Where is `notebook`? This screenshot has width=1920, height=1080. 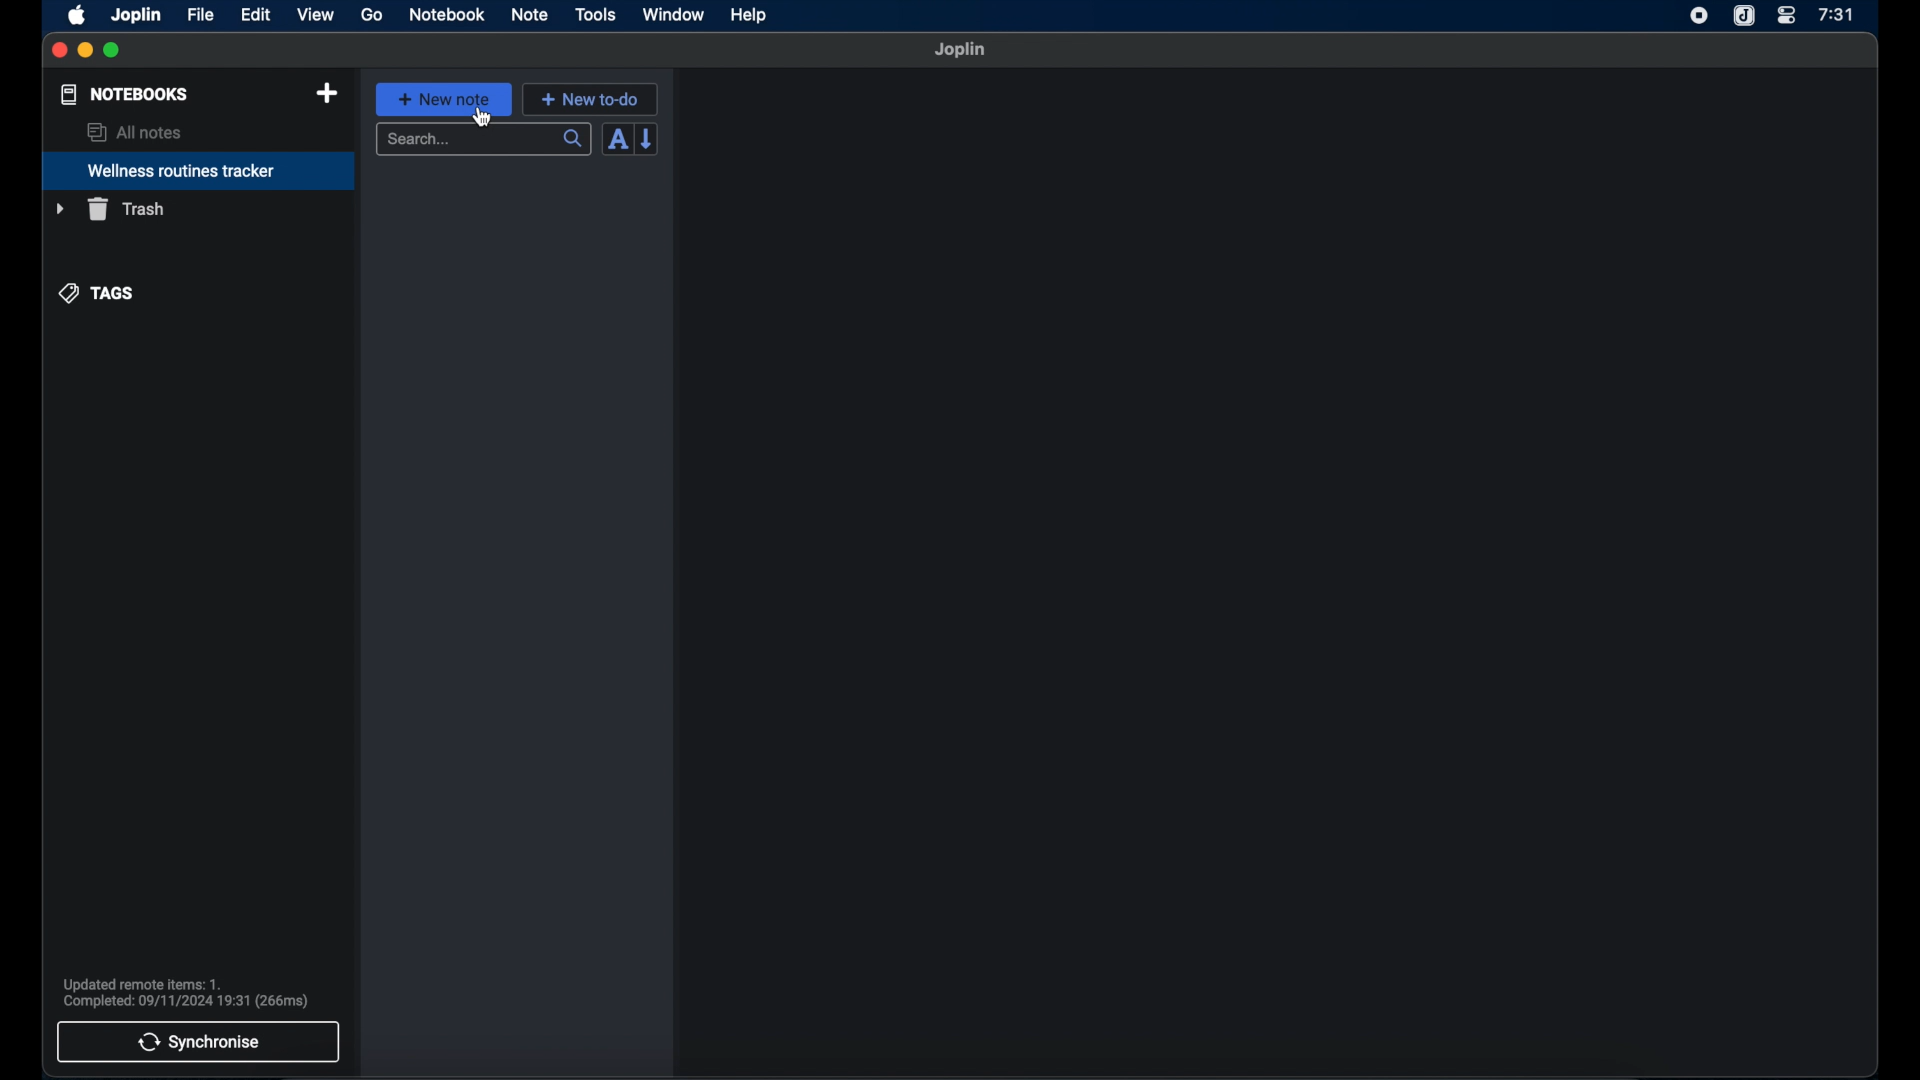 notebook is located at coordinates (447, 15).